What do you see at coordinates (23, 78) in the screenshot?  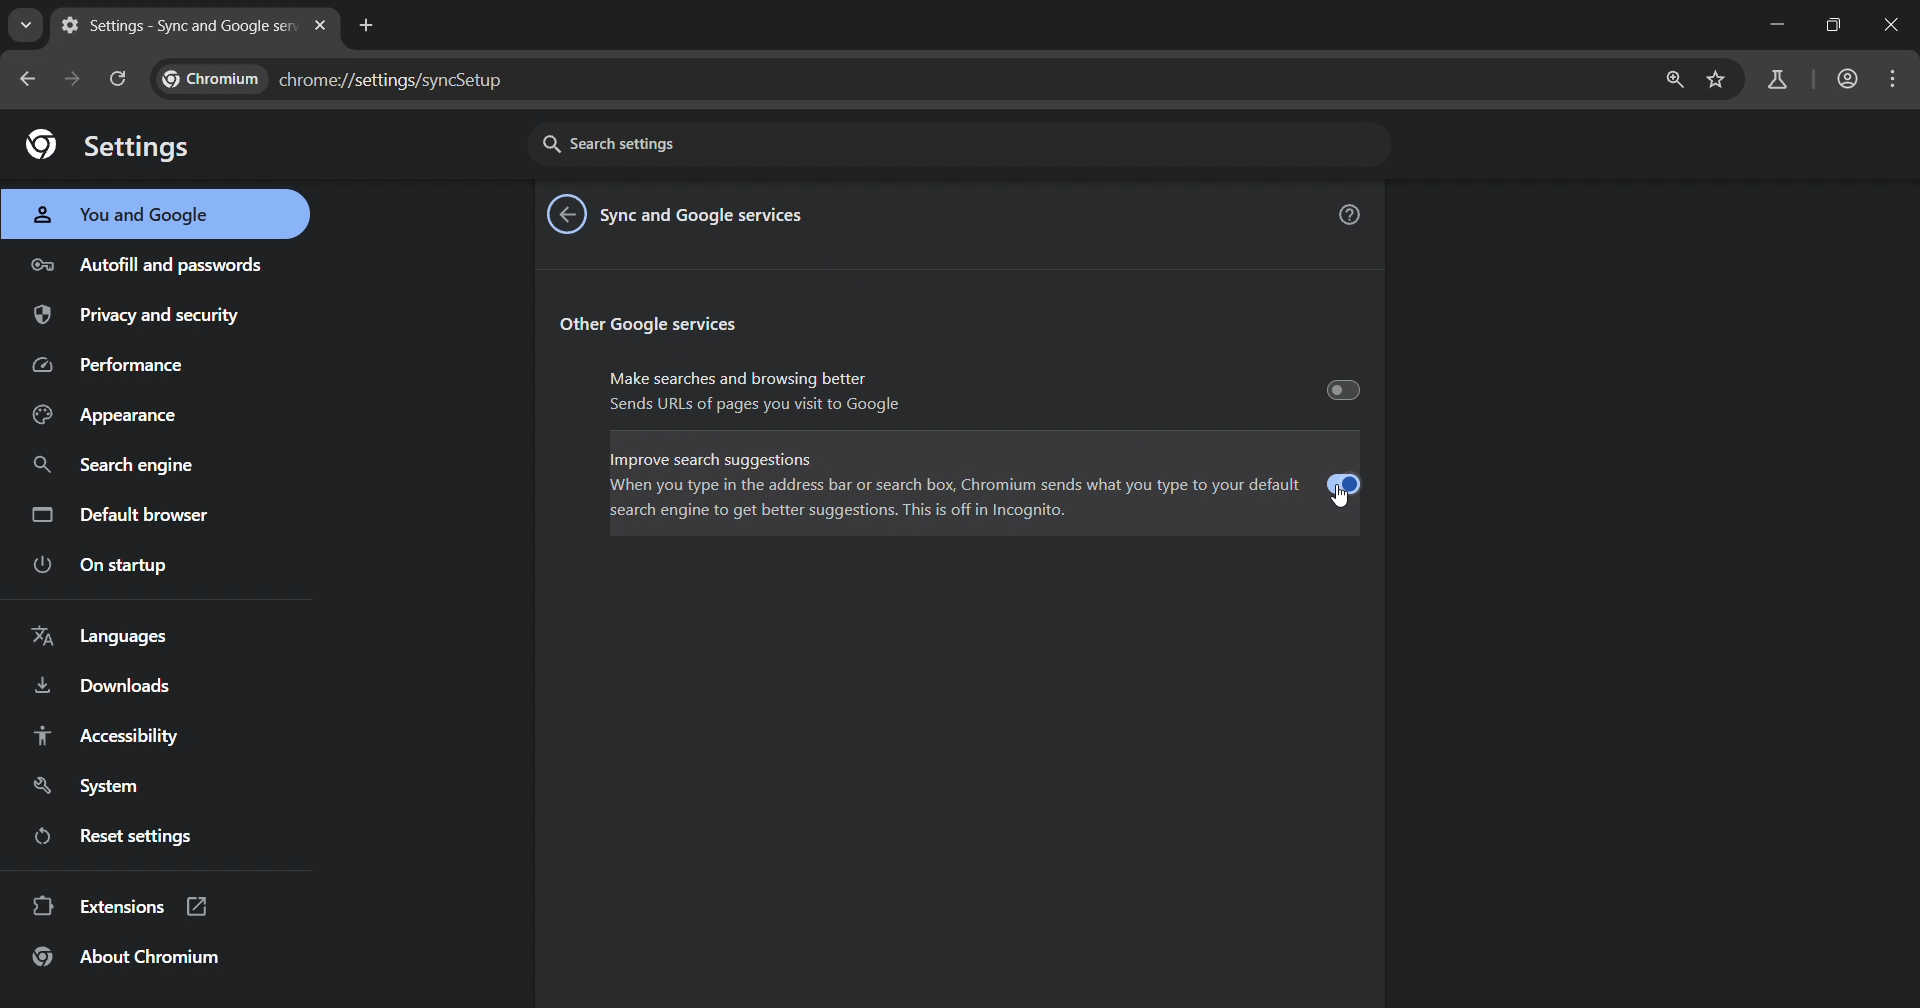 I see `go back one page` at bounding box center [23, 78].